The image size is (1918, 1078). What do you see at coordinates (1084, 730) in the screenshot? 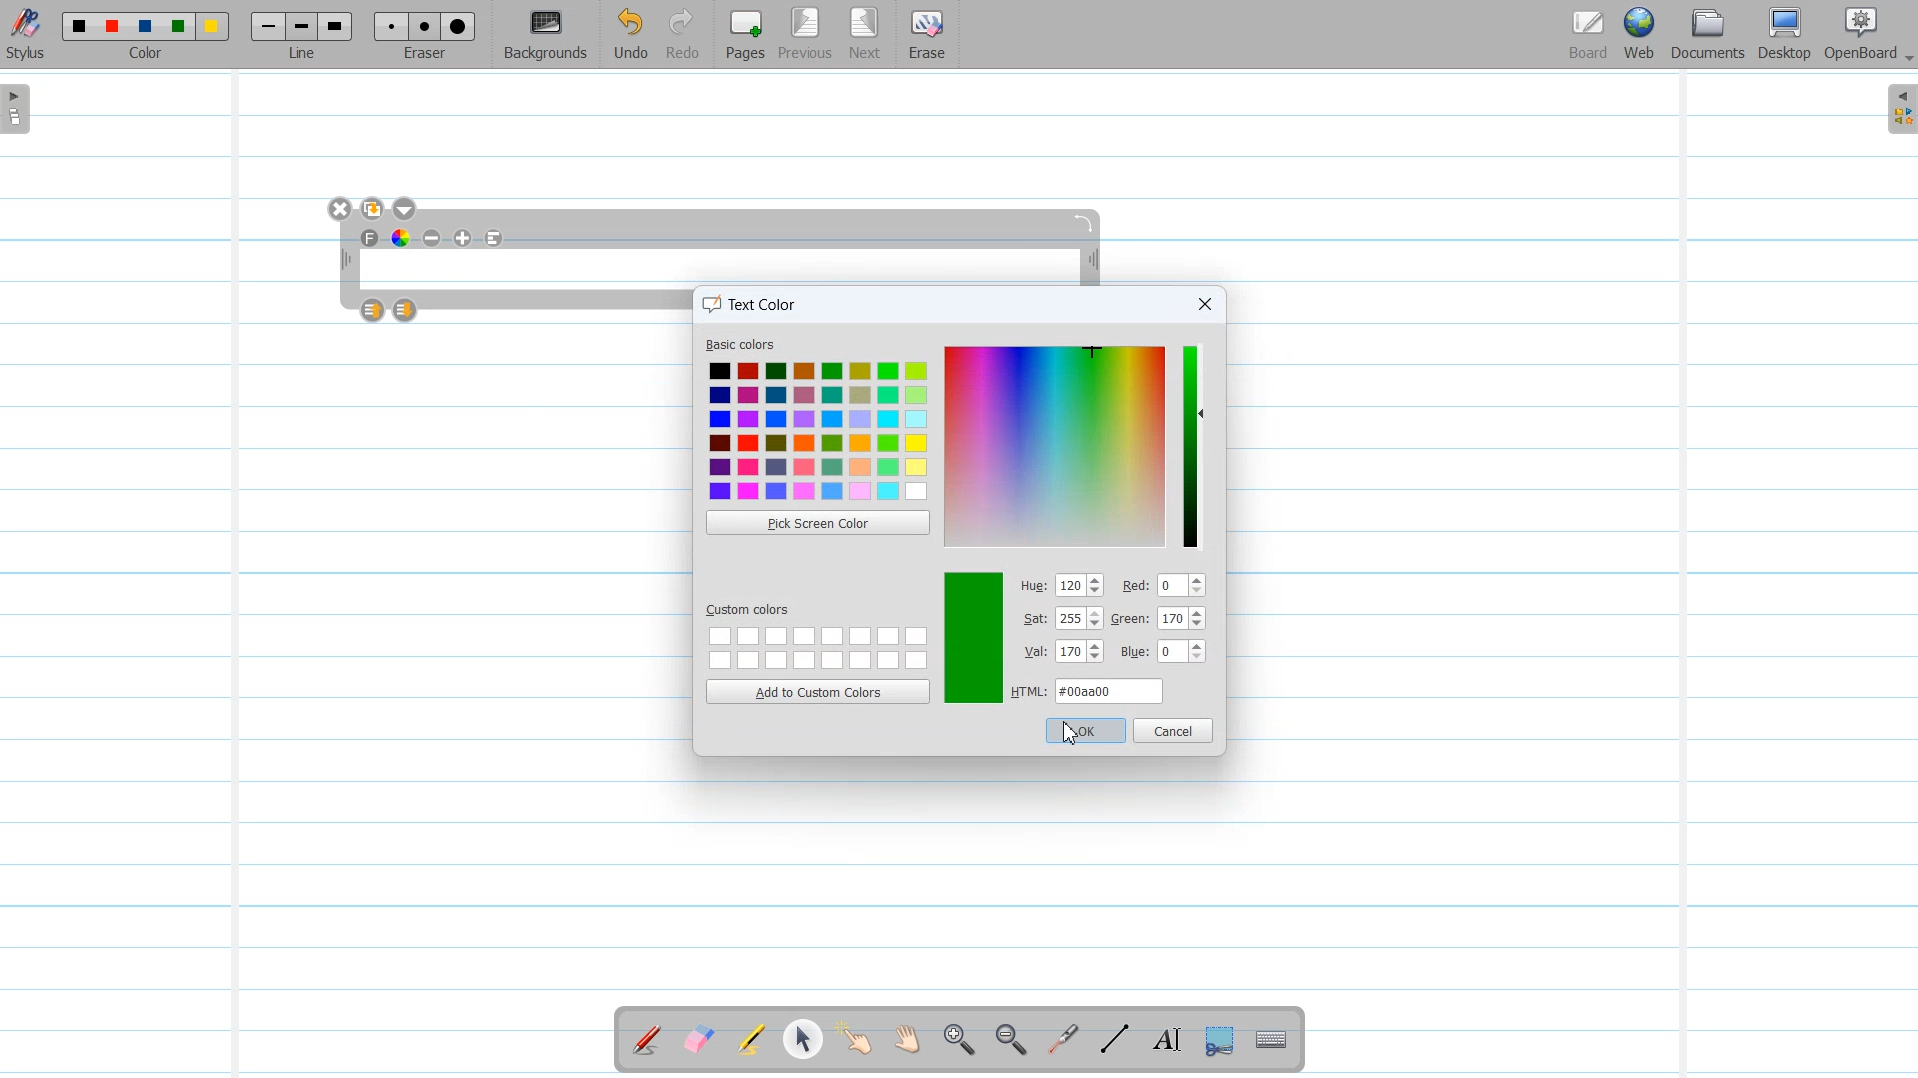
I see `OK` at bounding box center [1084, 730].